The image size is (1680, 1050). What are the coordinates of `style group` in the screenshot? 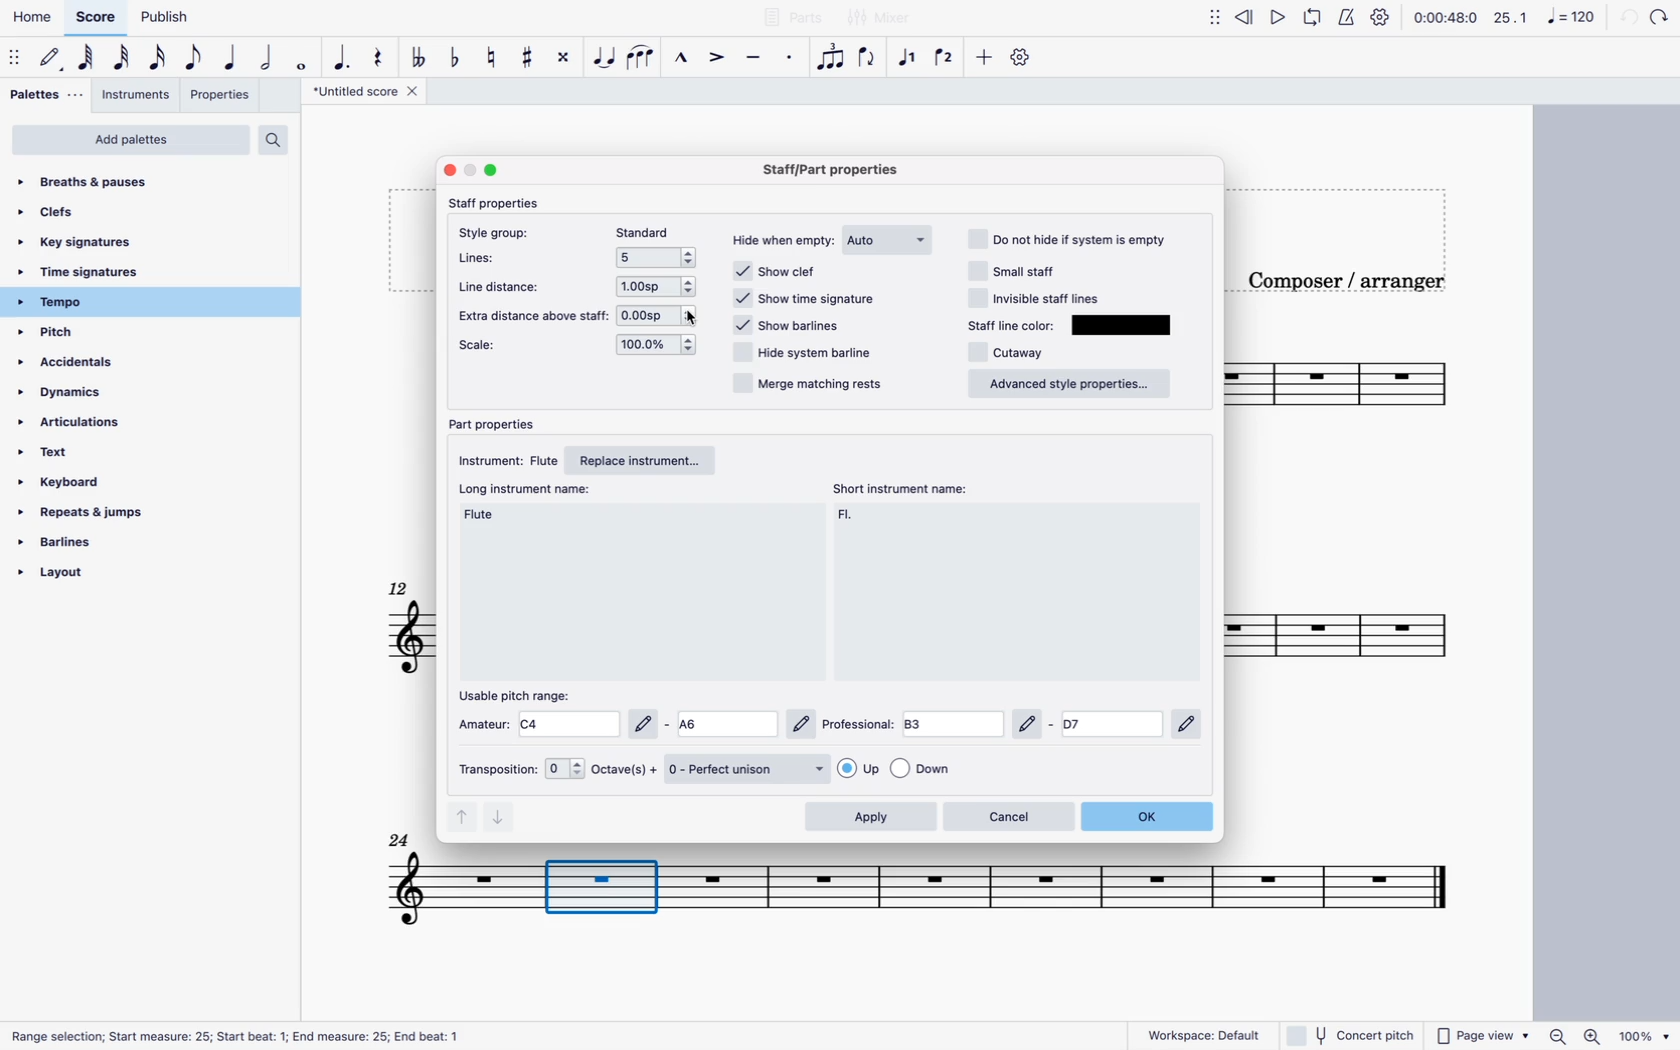 It's located at (492, 232).